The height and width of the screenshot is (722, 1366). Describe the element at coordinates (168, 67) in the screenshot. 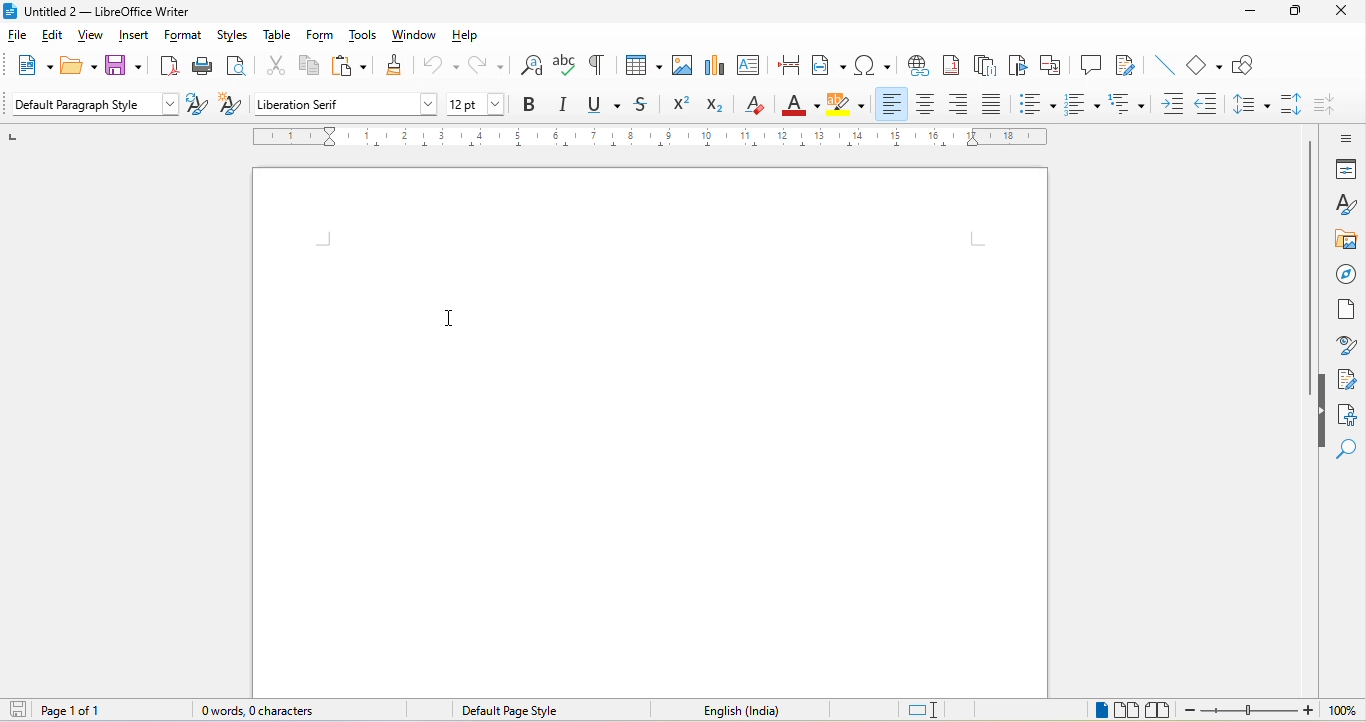

I see `export directly as pdf` at that location.